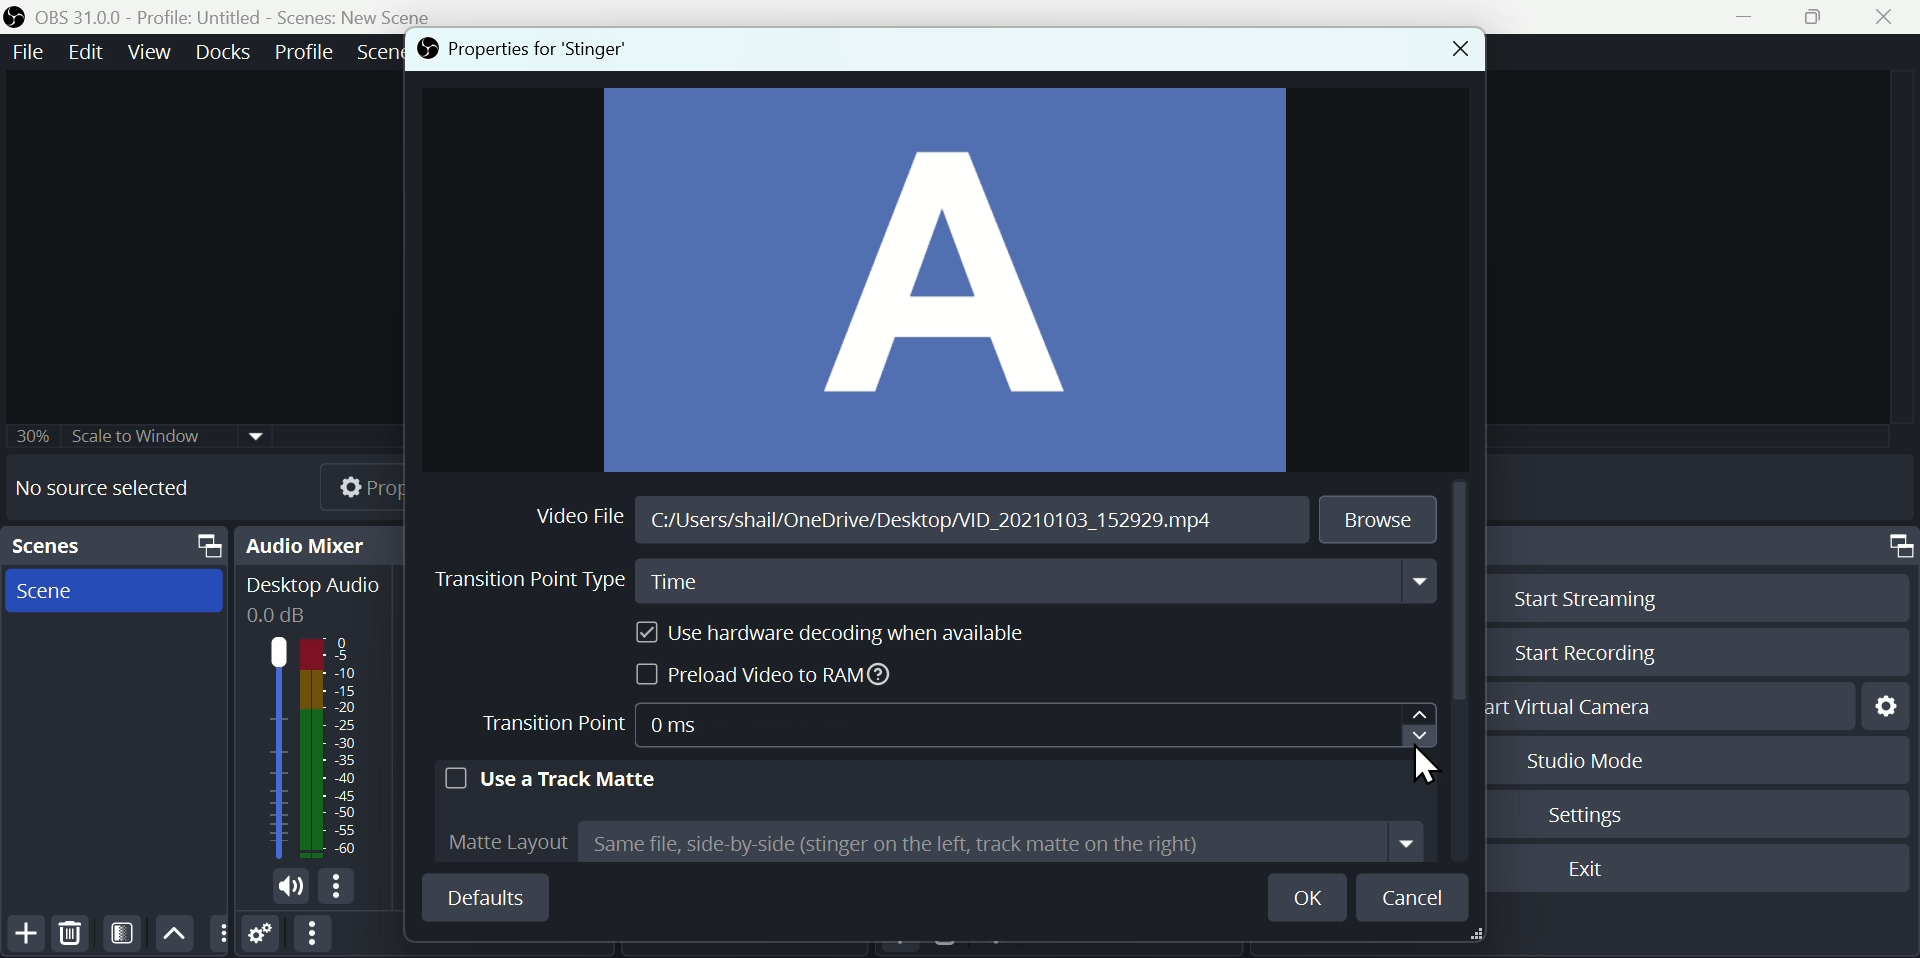 Image resolution: width=1920 pixels, height=958 pixels. Describe the element at coordinates (1822, 18) in the screenshot. I see `Maximise` at that location.